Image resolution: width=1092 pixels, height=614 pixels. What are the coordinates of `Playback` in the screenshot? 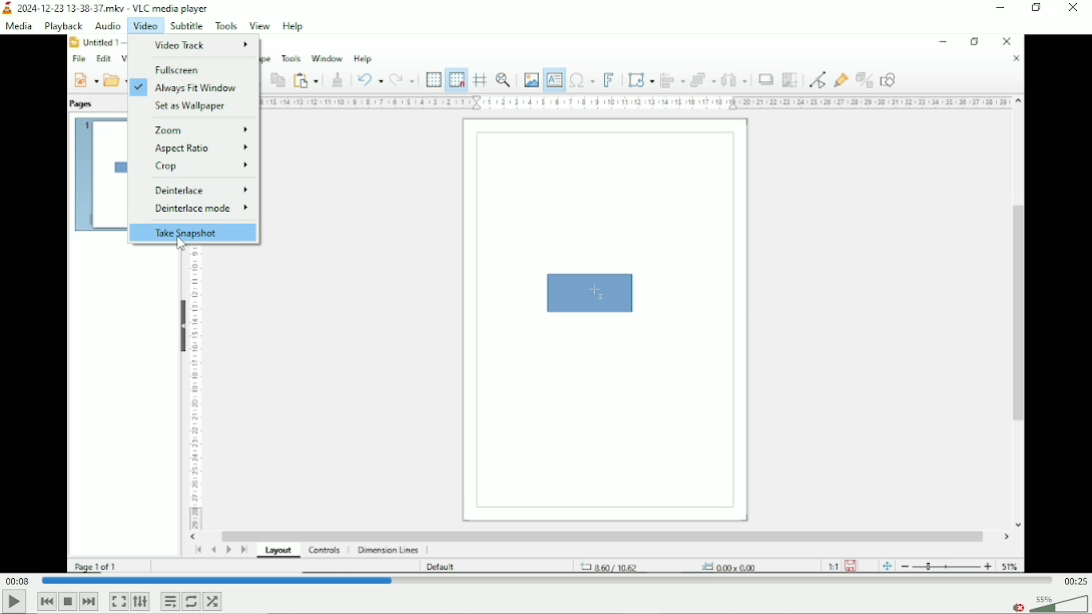 It's located at (62, 26).